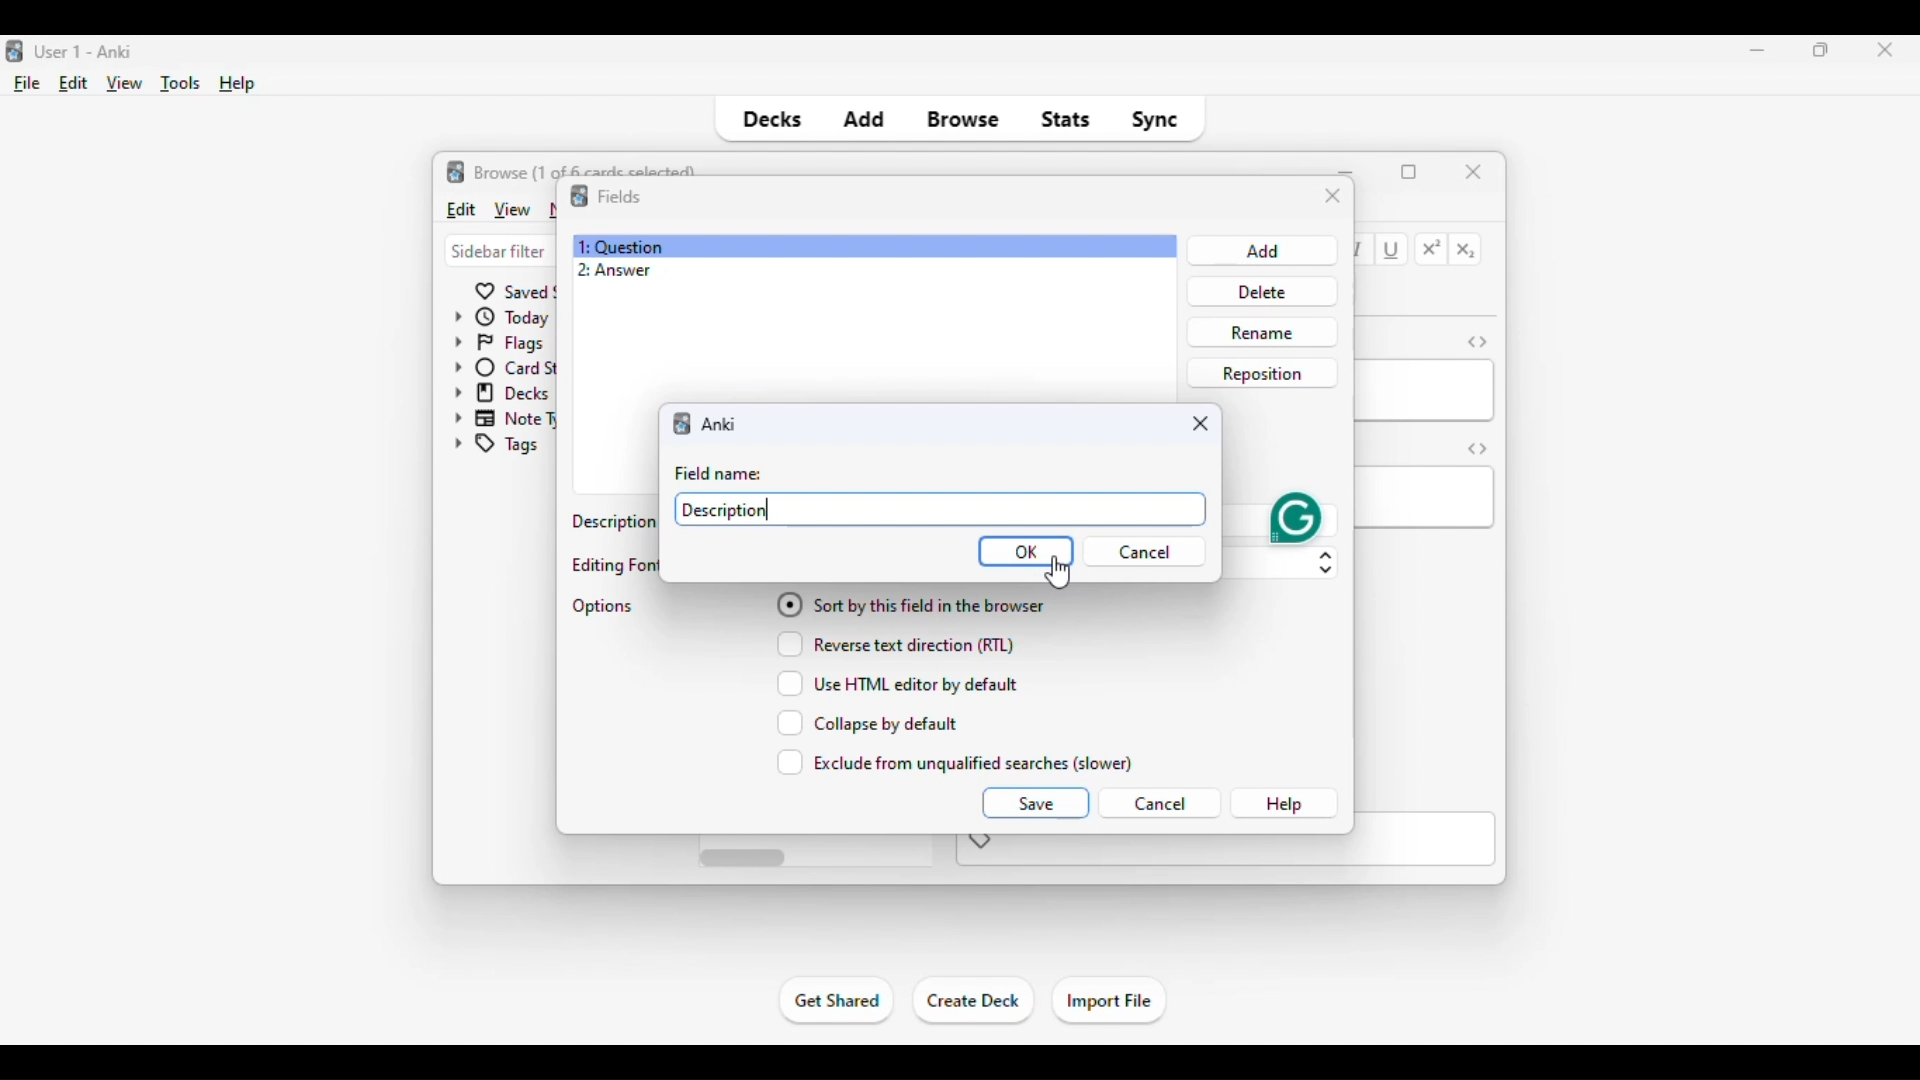 Image resolution: width=1920 pixels, height=1080 pixels. Describe the element at coordinates (511, 209) in the screenshot. I see `view` at that location.